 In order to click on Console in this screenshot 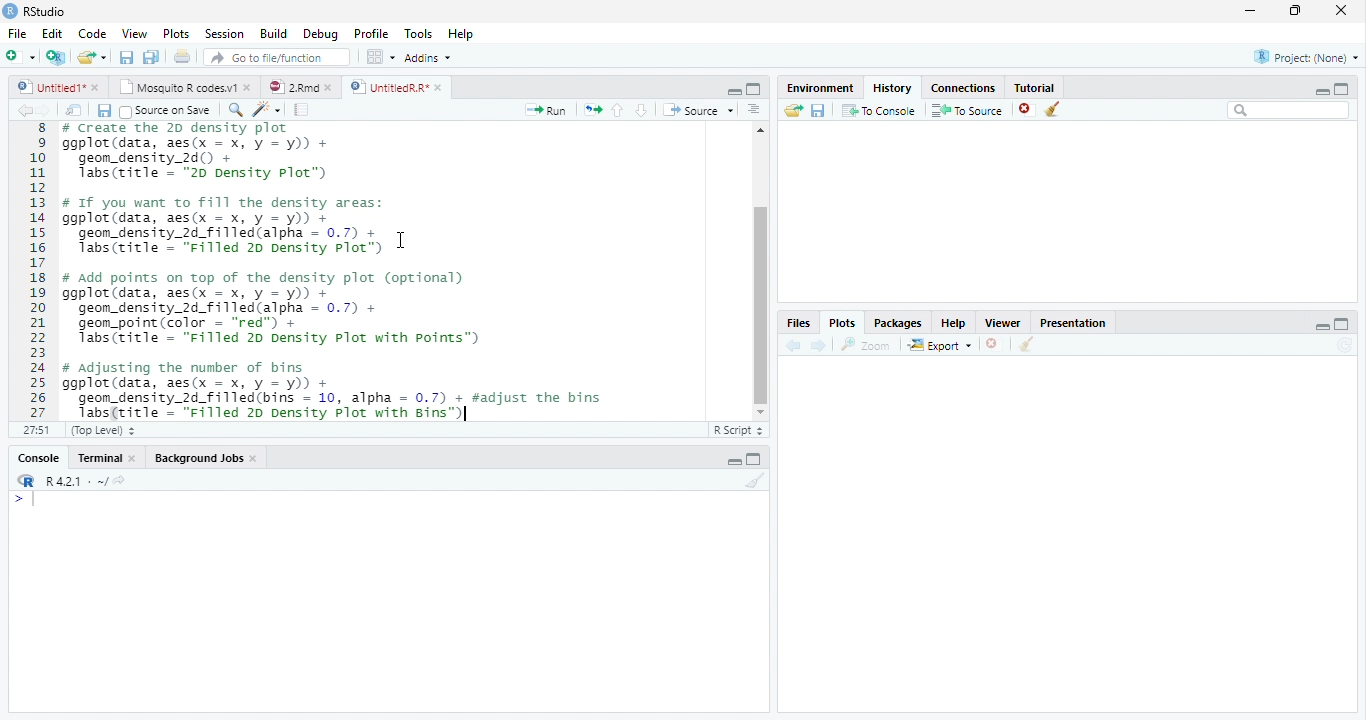, I will do `click(38, 459)`.